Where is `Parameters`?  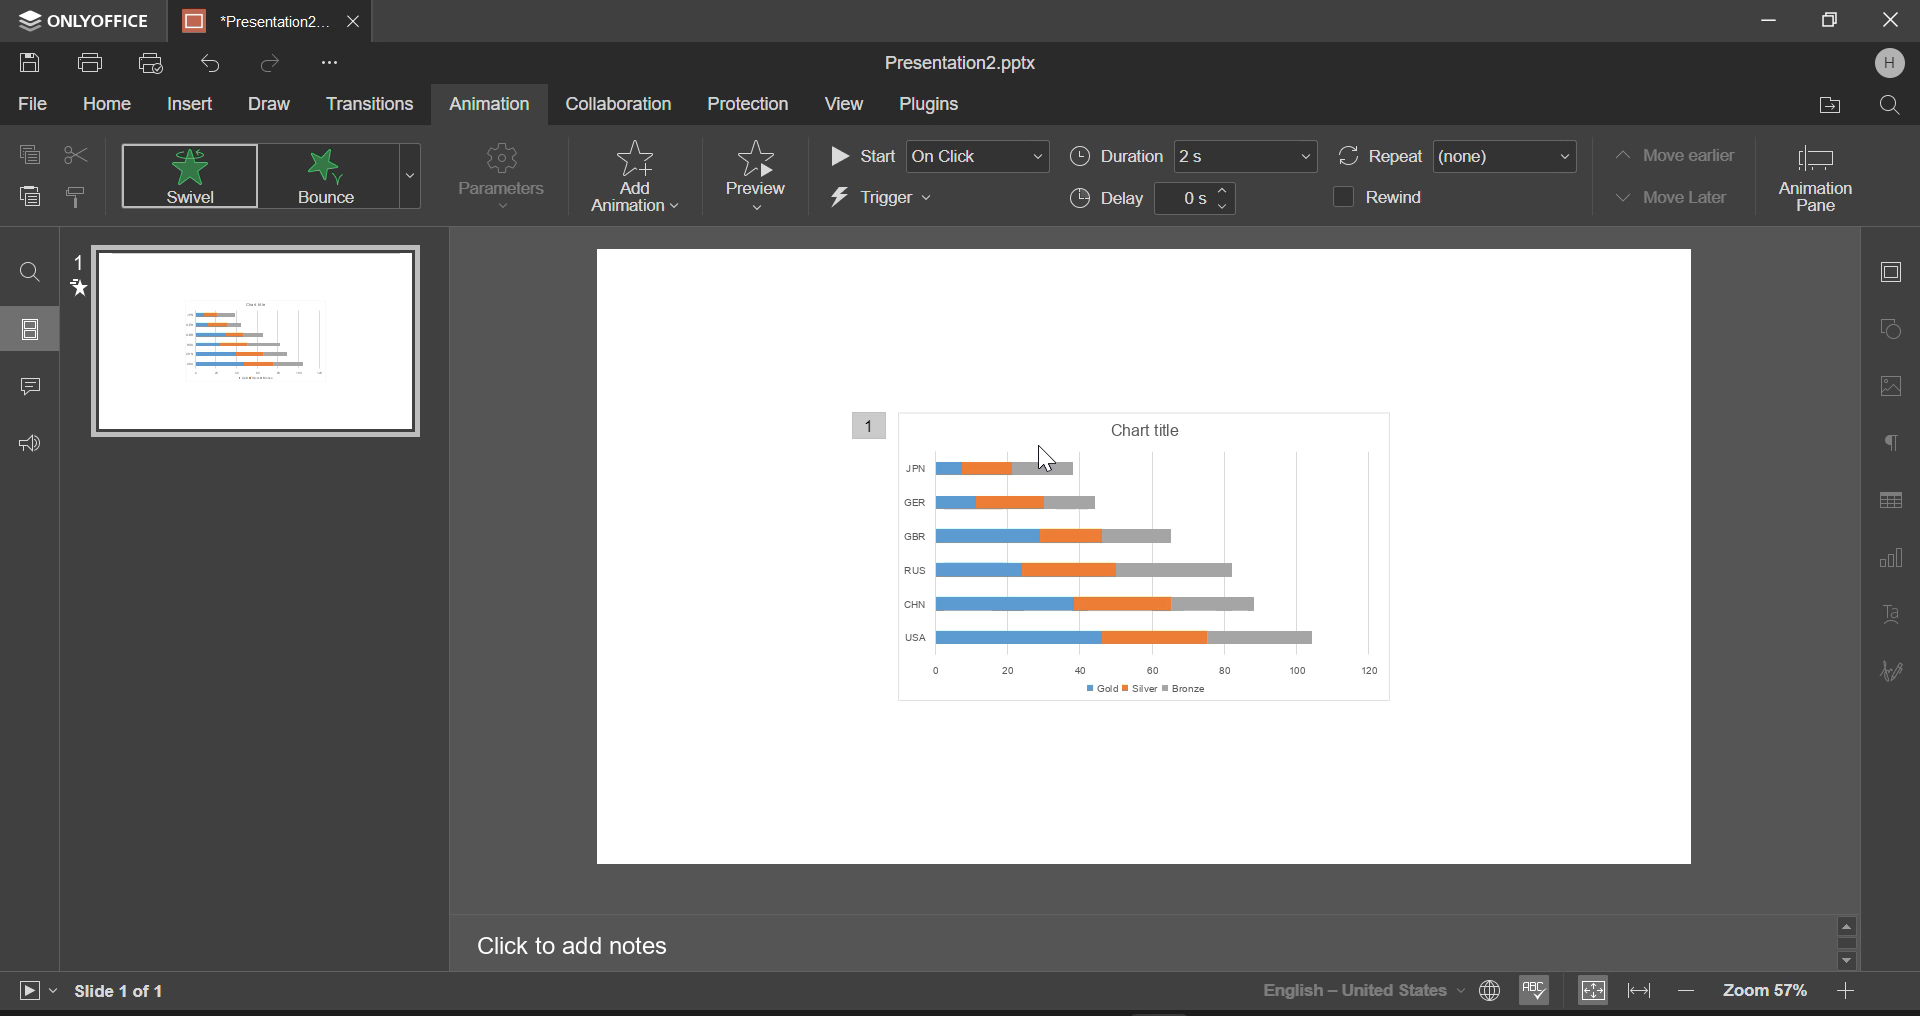 Parameters is located at coordinates (500, 174).